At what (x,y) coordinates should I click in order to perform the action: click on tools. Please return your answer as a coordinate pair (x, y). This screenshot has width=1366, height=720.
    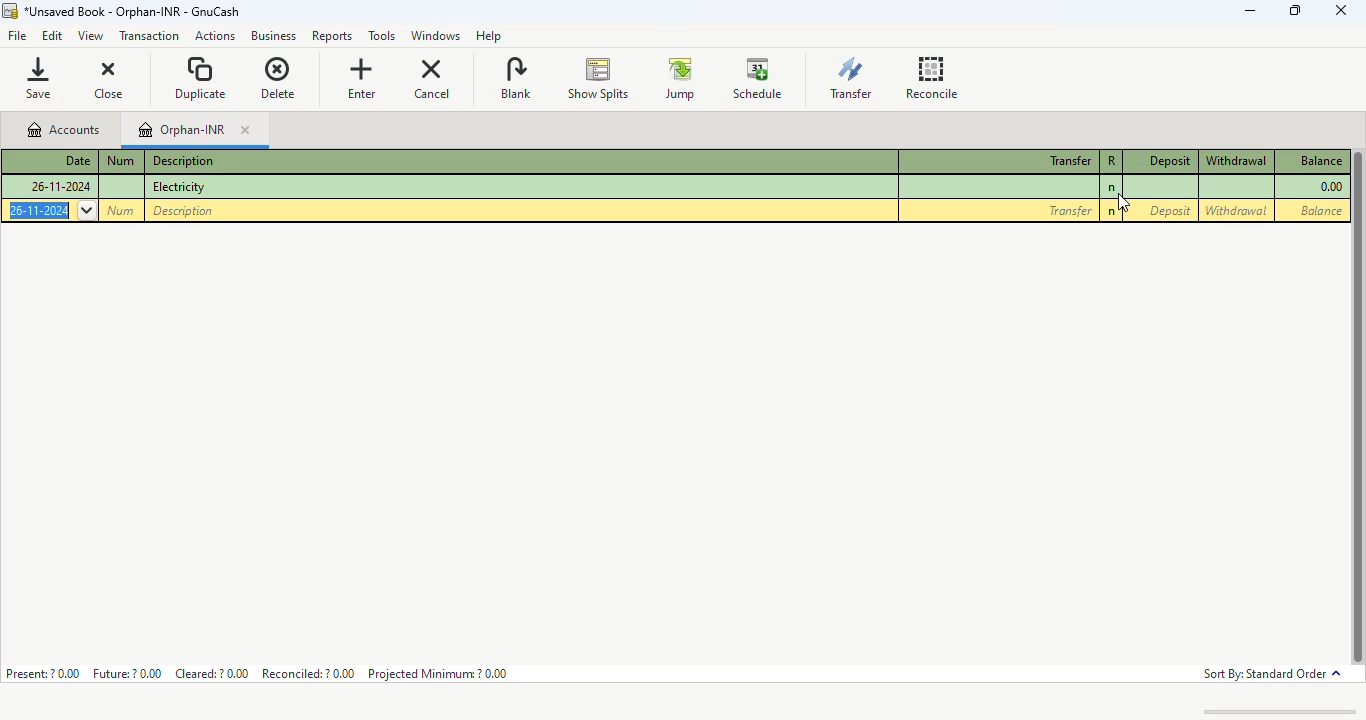
    Looking at the image, I should click on (382, 37).